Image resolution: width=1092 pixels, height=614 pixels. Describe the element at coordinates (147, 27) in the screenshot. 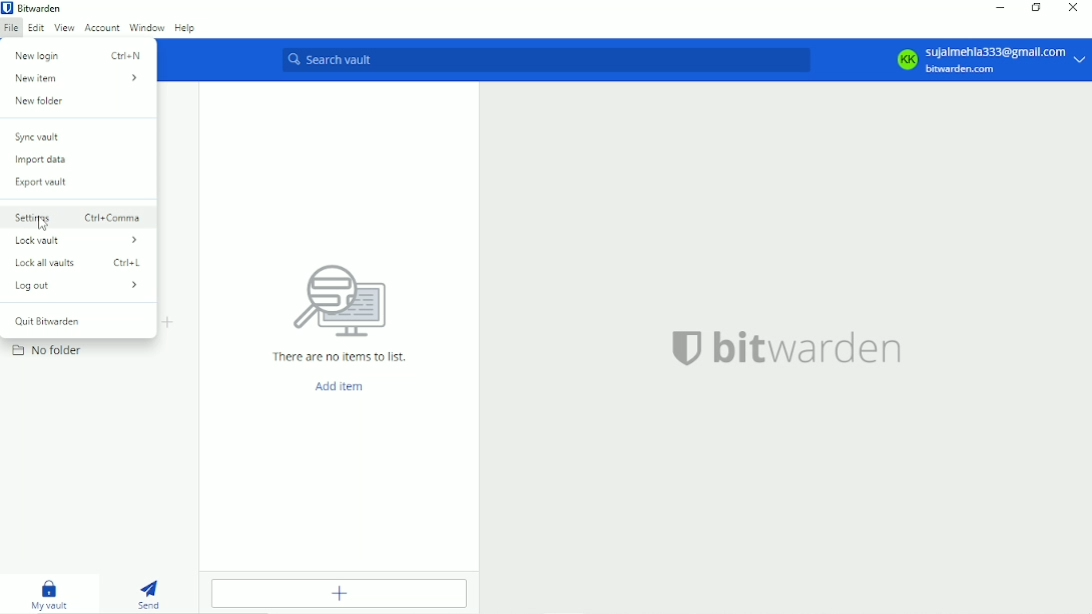

I see `Window` at that location.